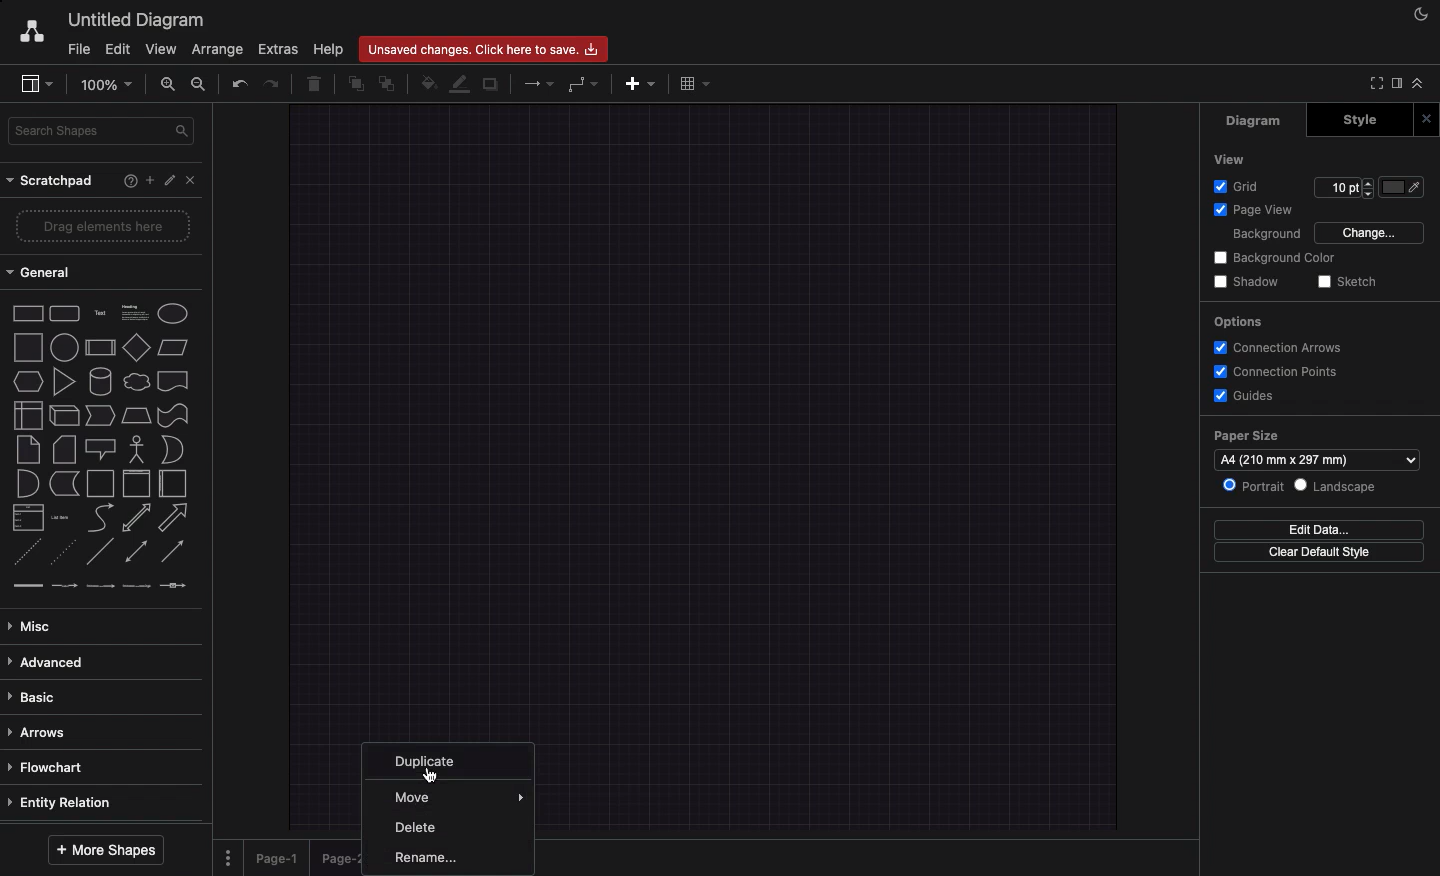 The image size is (1440, 876). I want to click on Zoom in, so click(166, 87).